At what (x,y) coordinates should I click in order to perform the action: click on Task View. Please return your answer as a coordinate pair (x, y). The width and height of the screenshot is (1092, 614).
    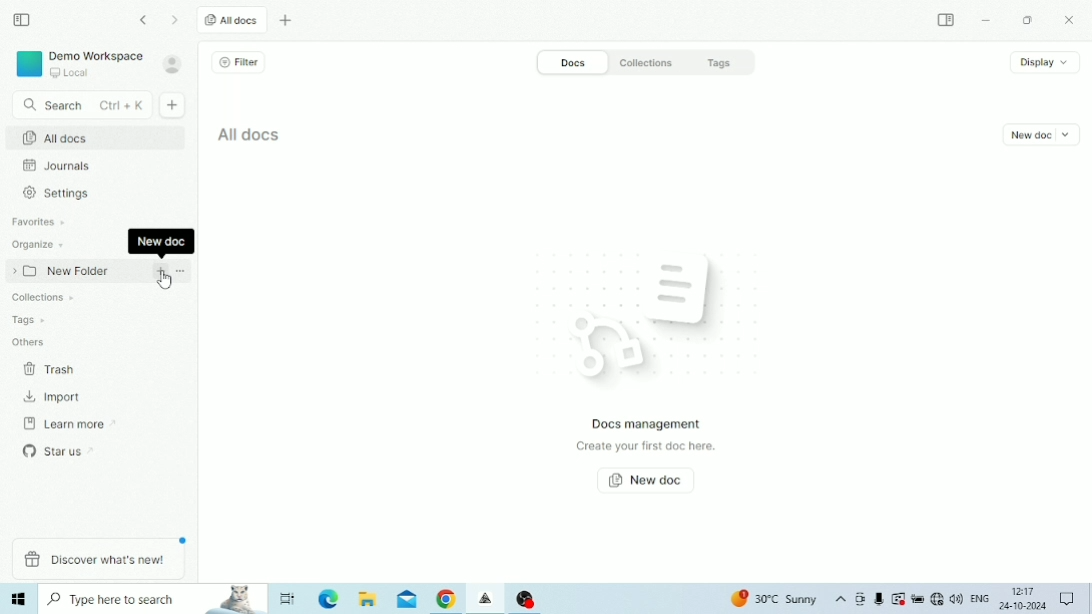
    Looking at the image, I should click on (289, 598).